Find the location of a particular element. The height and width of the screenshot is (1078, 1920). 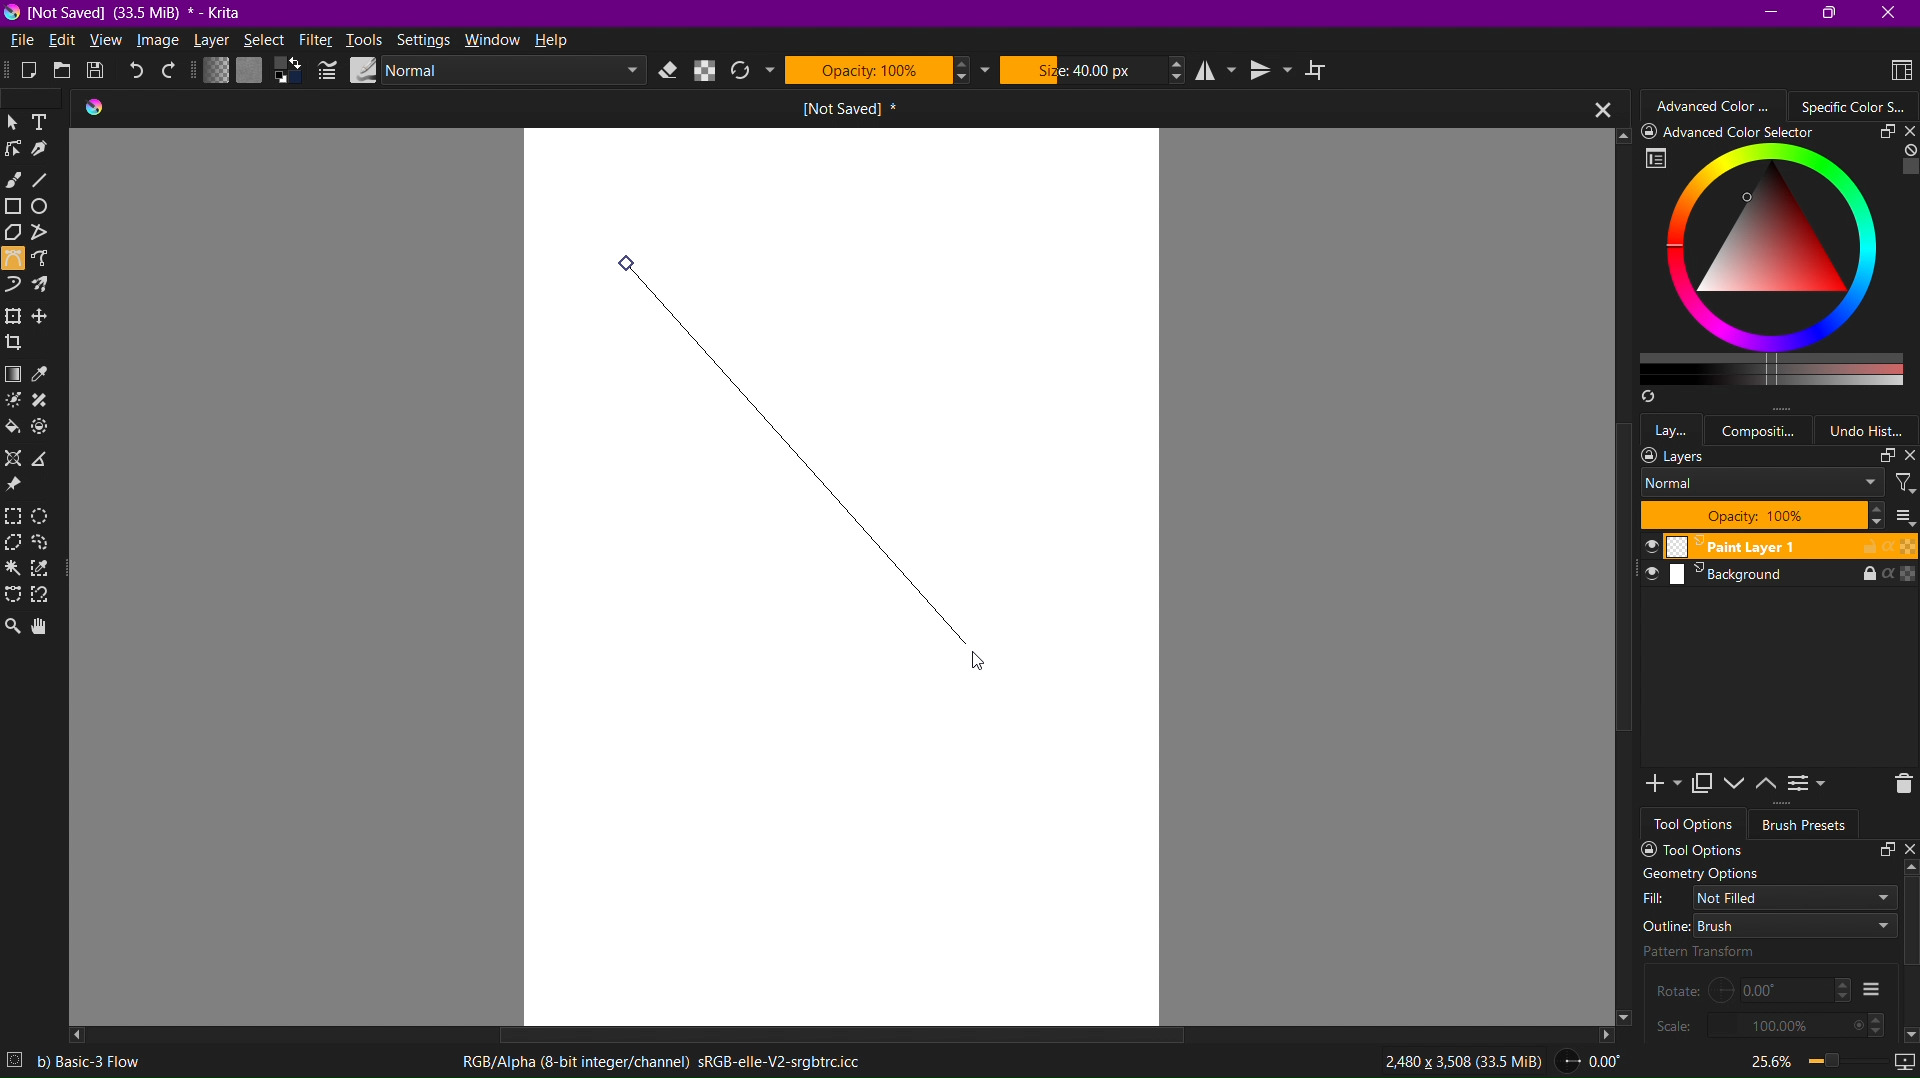

slideshow is located at coordinates (1900, 1056).